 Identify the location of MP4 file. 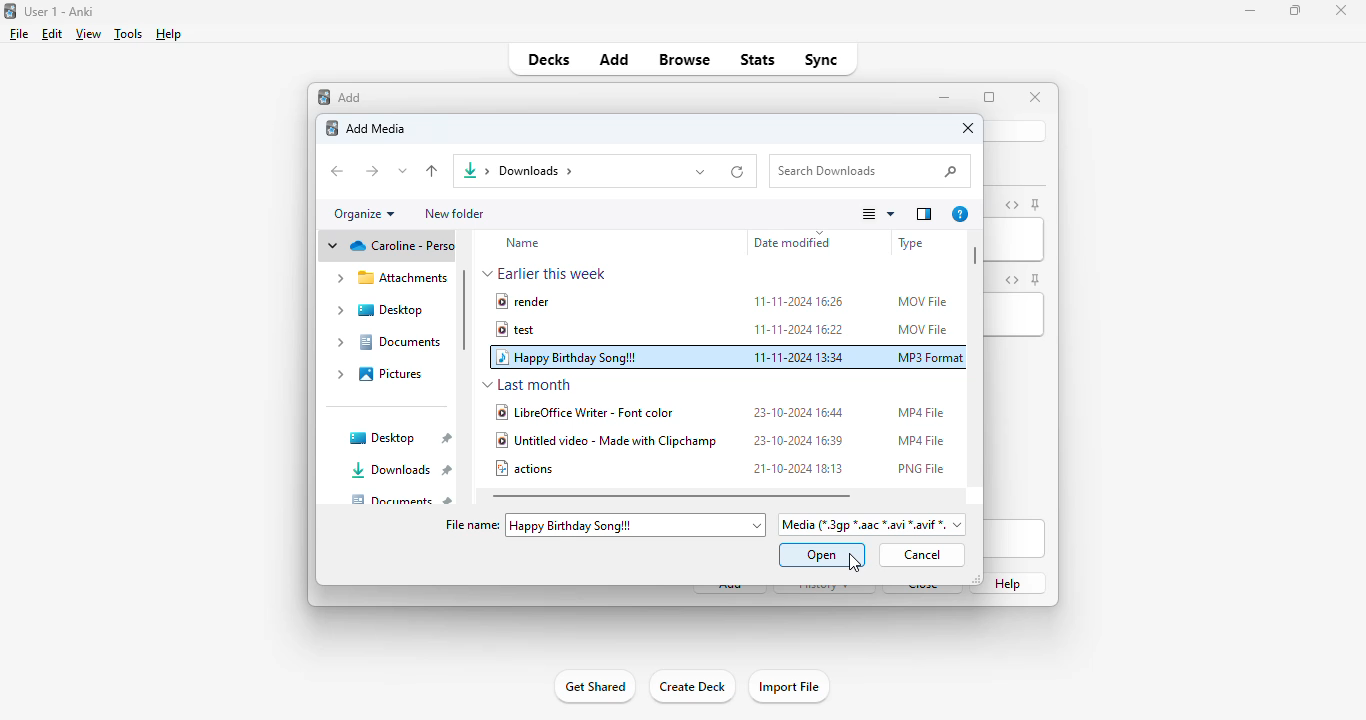
(921, 441).